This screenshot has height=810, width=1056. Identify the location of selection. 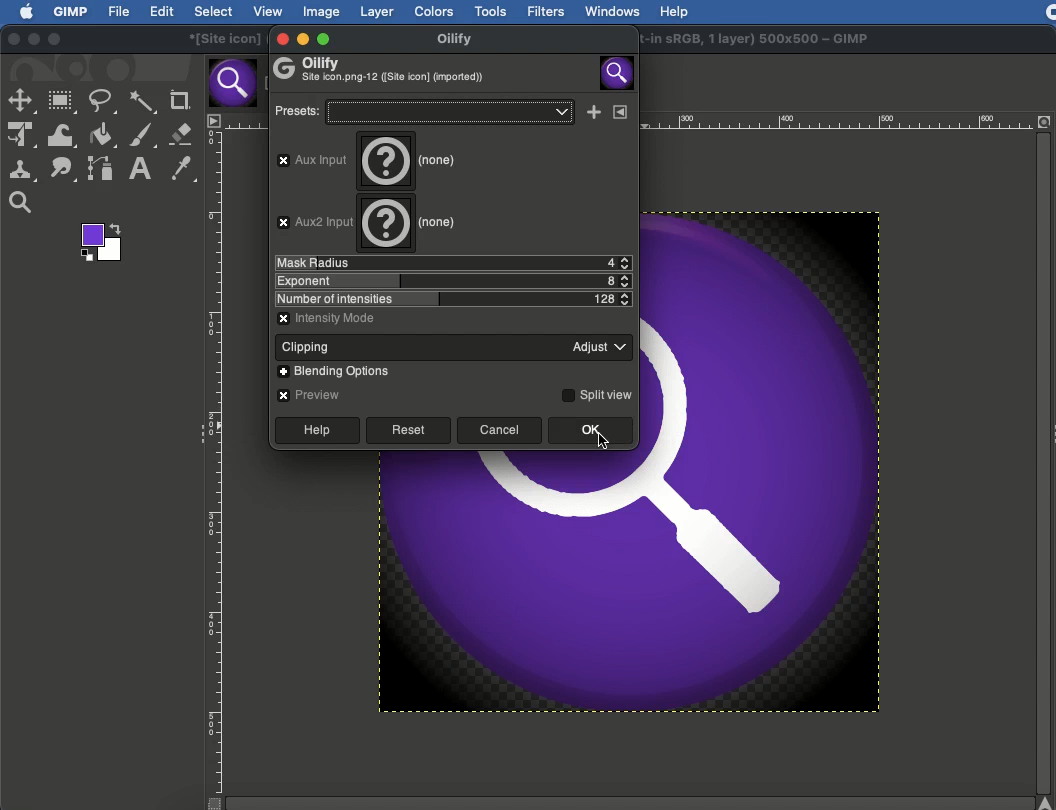
(23, 103).